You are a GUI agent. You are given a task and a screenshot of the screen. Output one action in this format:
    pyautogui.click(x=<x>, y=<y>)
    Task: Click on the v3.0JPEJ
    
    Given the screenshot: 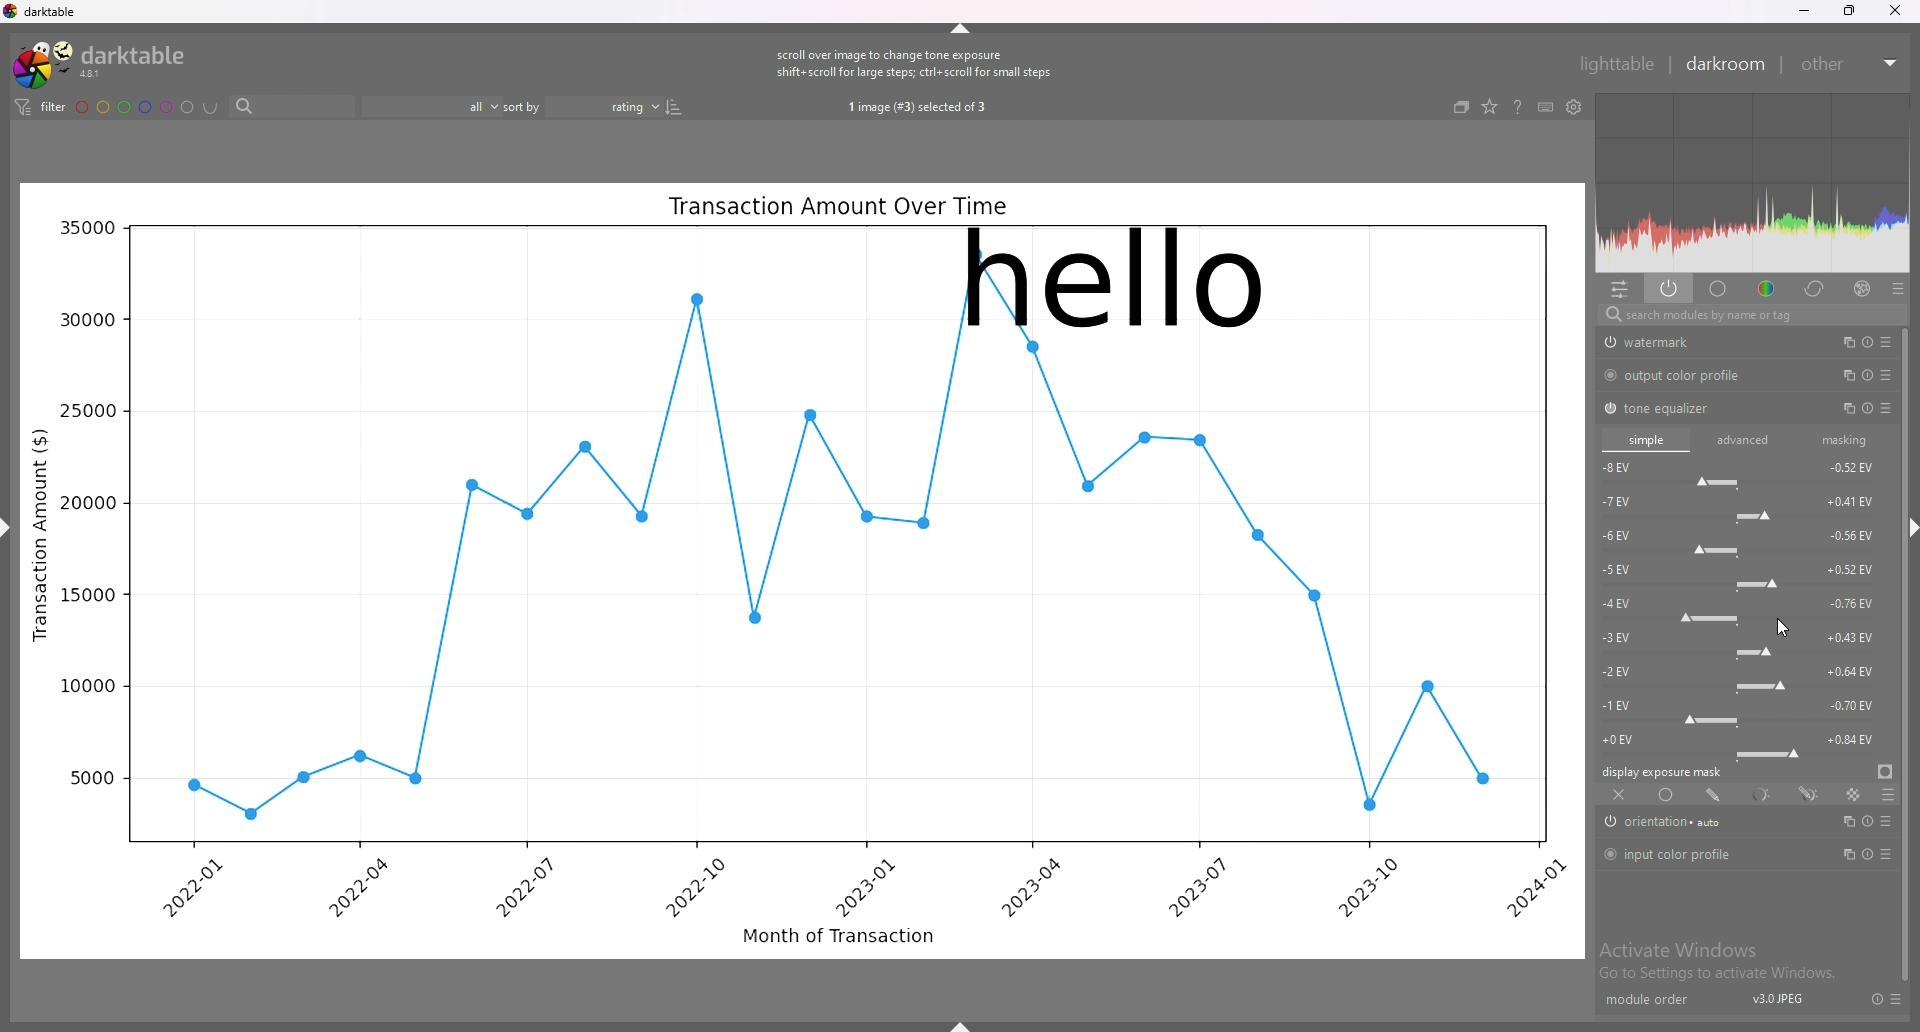 What is the action you would take?
    pyautogui.click(x=1774, y=999)
    